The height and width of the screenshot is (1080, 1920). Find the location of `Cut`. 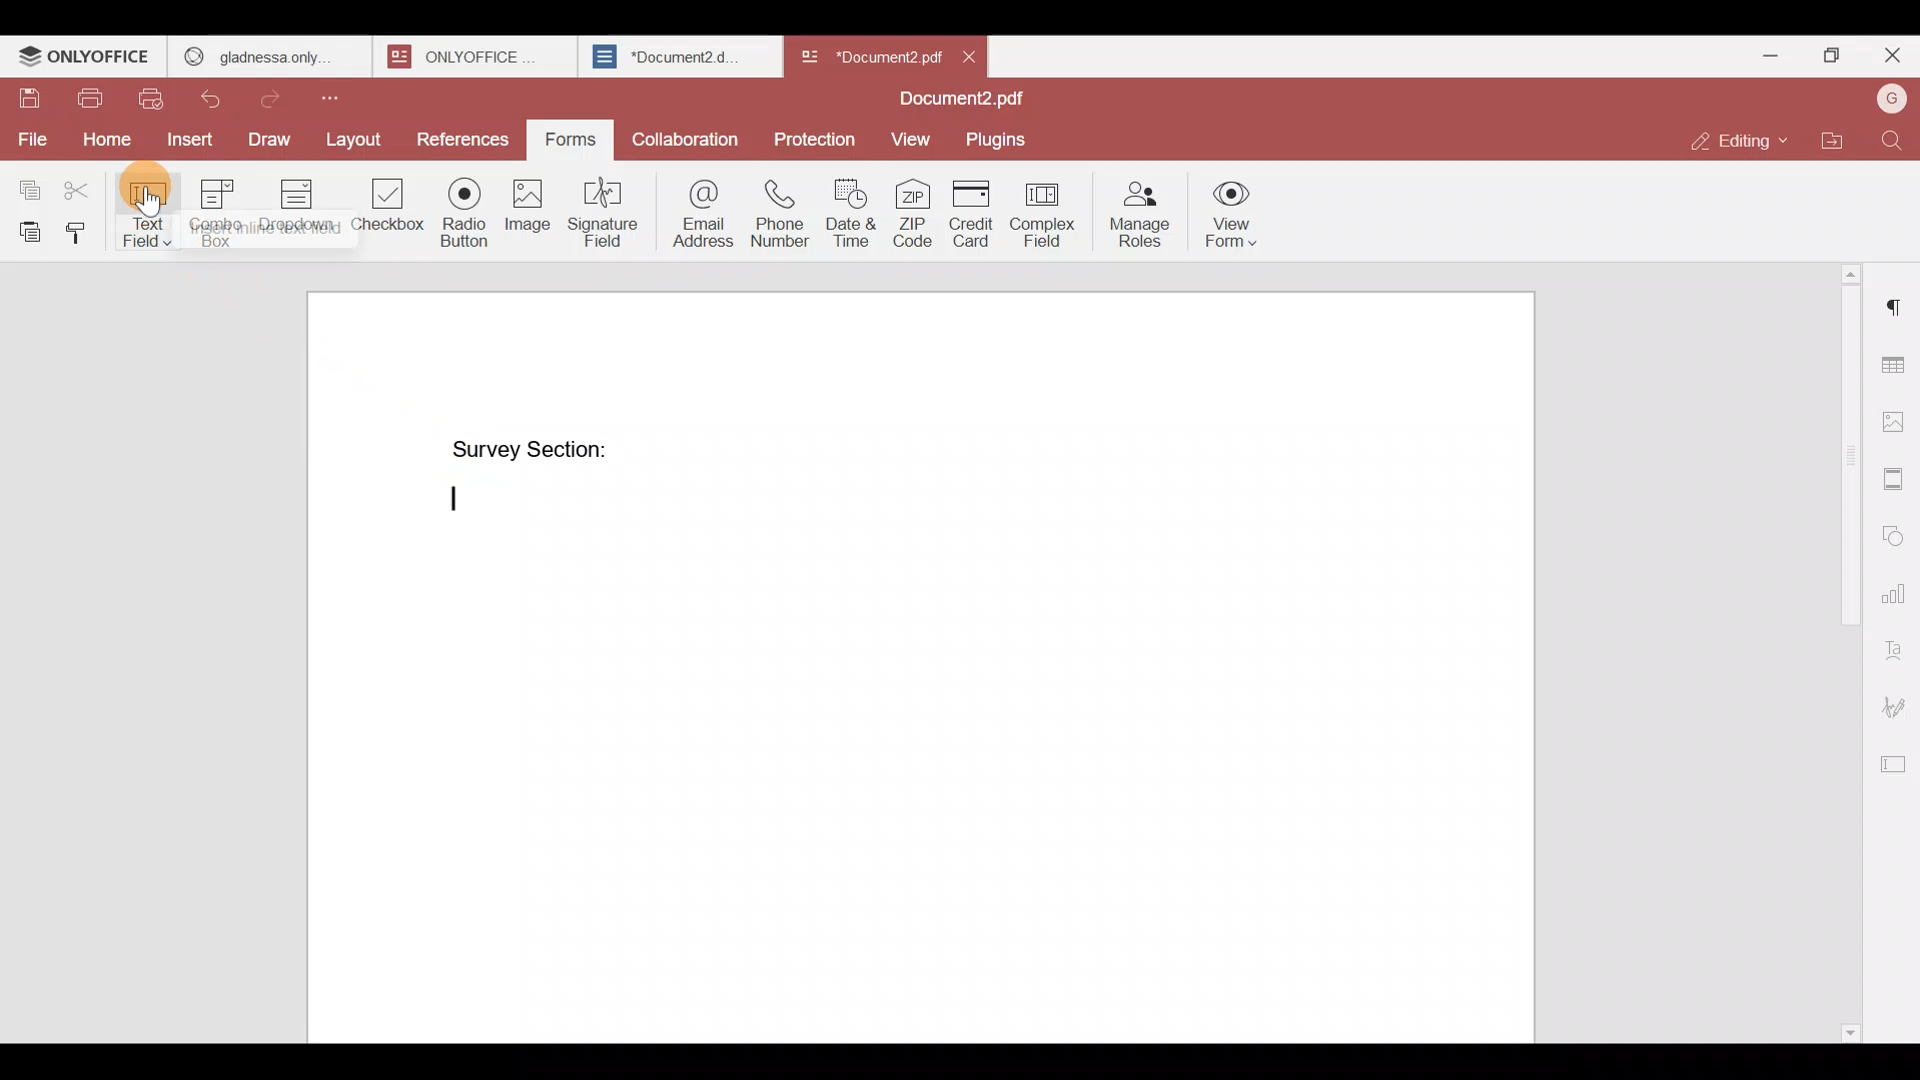

Cut is located at coordinates (85, 184).